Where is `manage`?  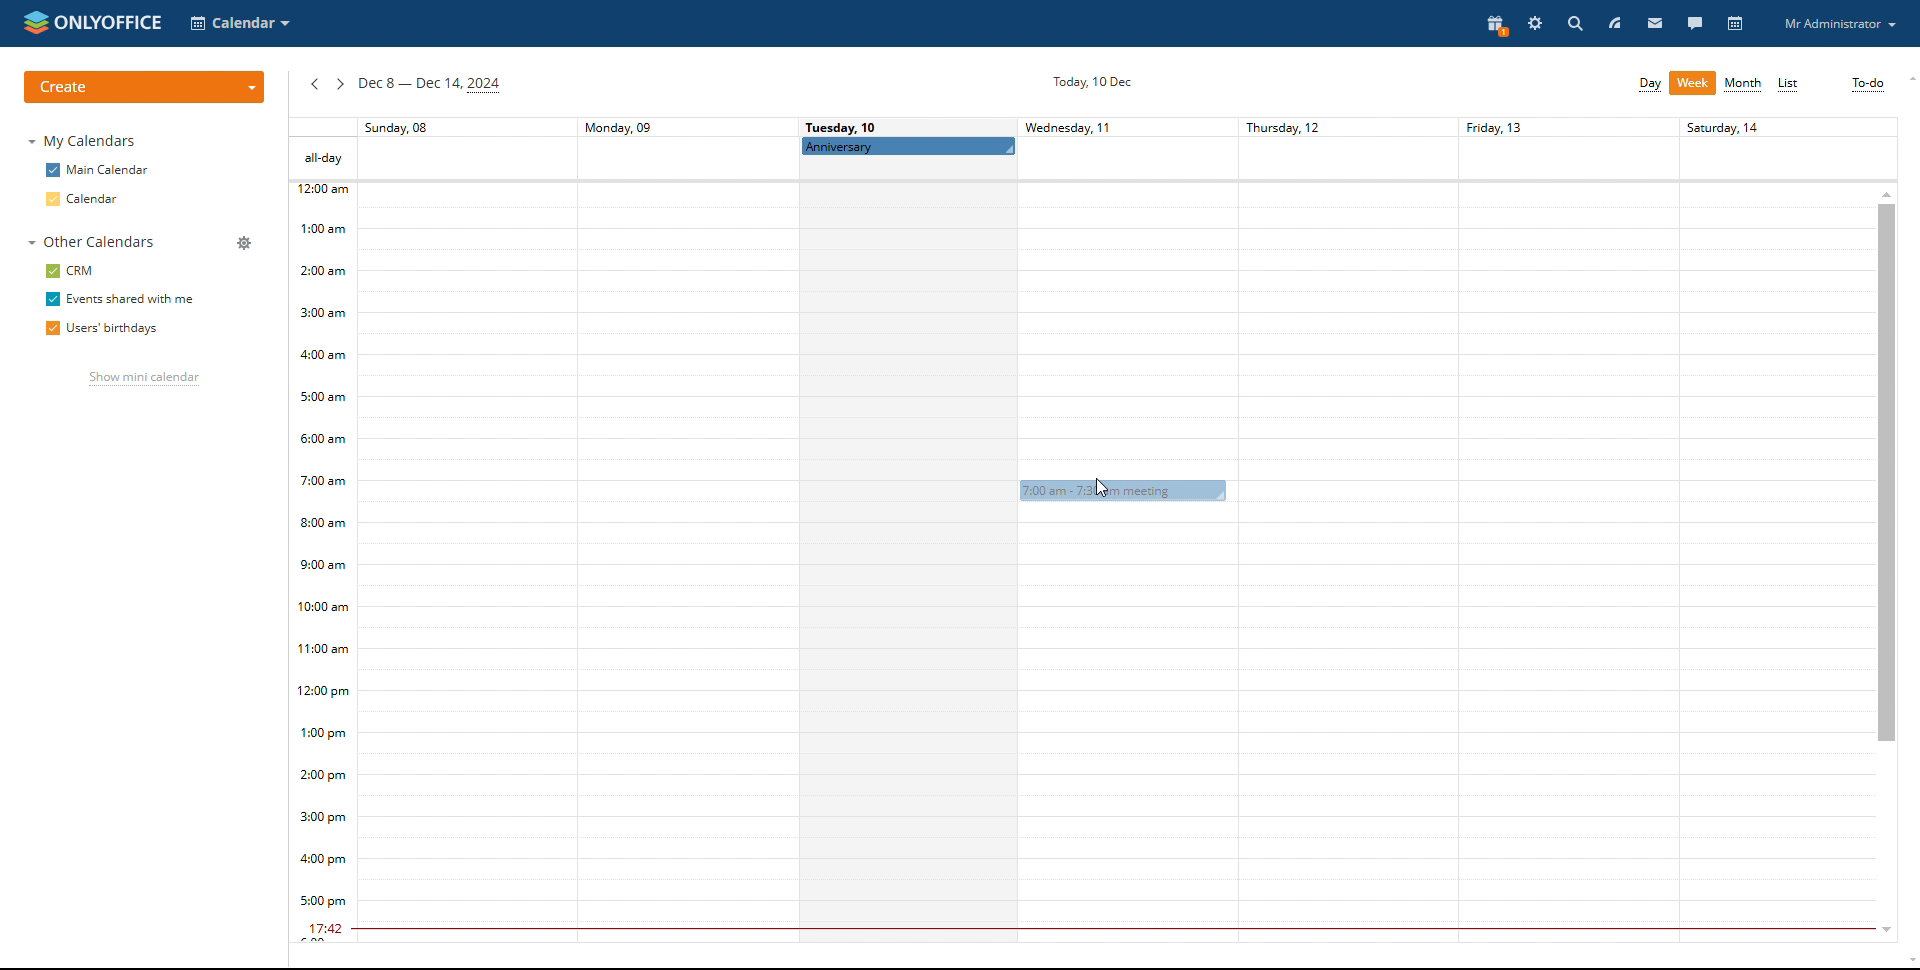
manage is located at coordinates (244, 243).